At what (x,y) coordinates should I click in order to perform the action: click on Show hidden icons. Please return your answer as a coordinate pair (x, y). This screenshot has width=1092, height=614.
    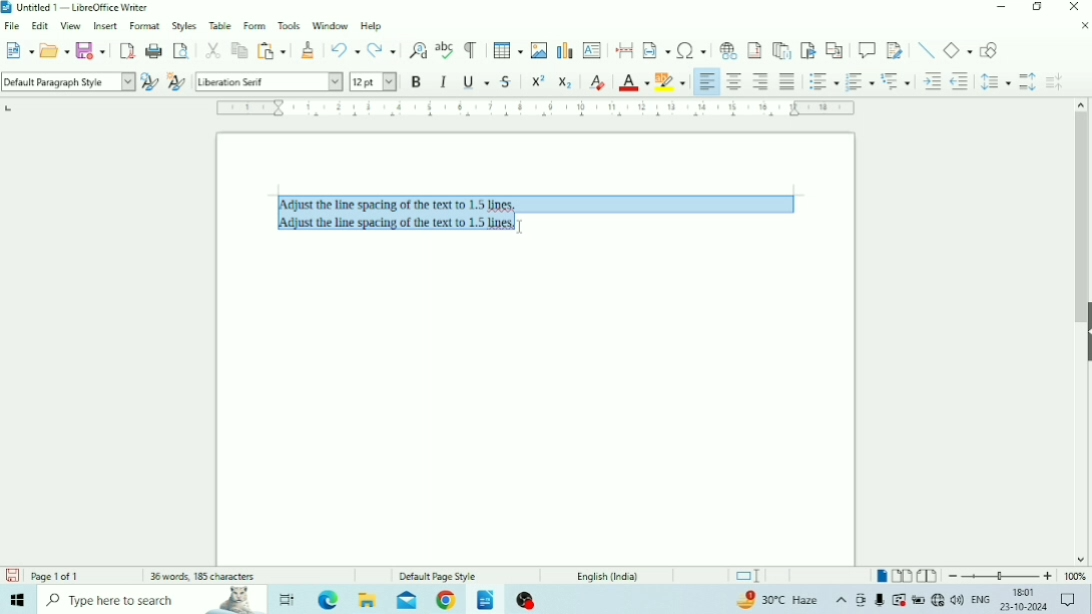
    Looking at the image, I should click on (842, 600).